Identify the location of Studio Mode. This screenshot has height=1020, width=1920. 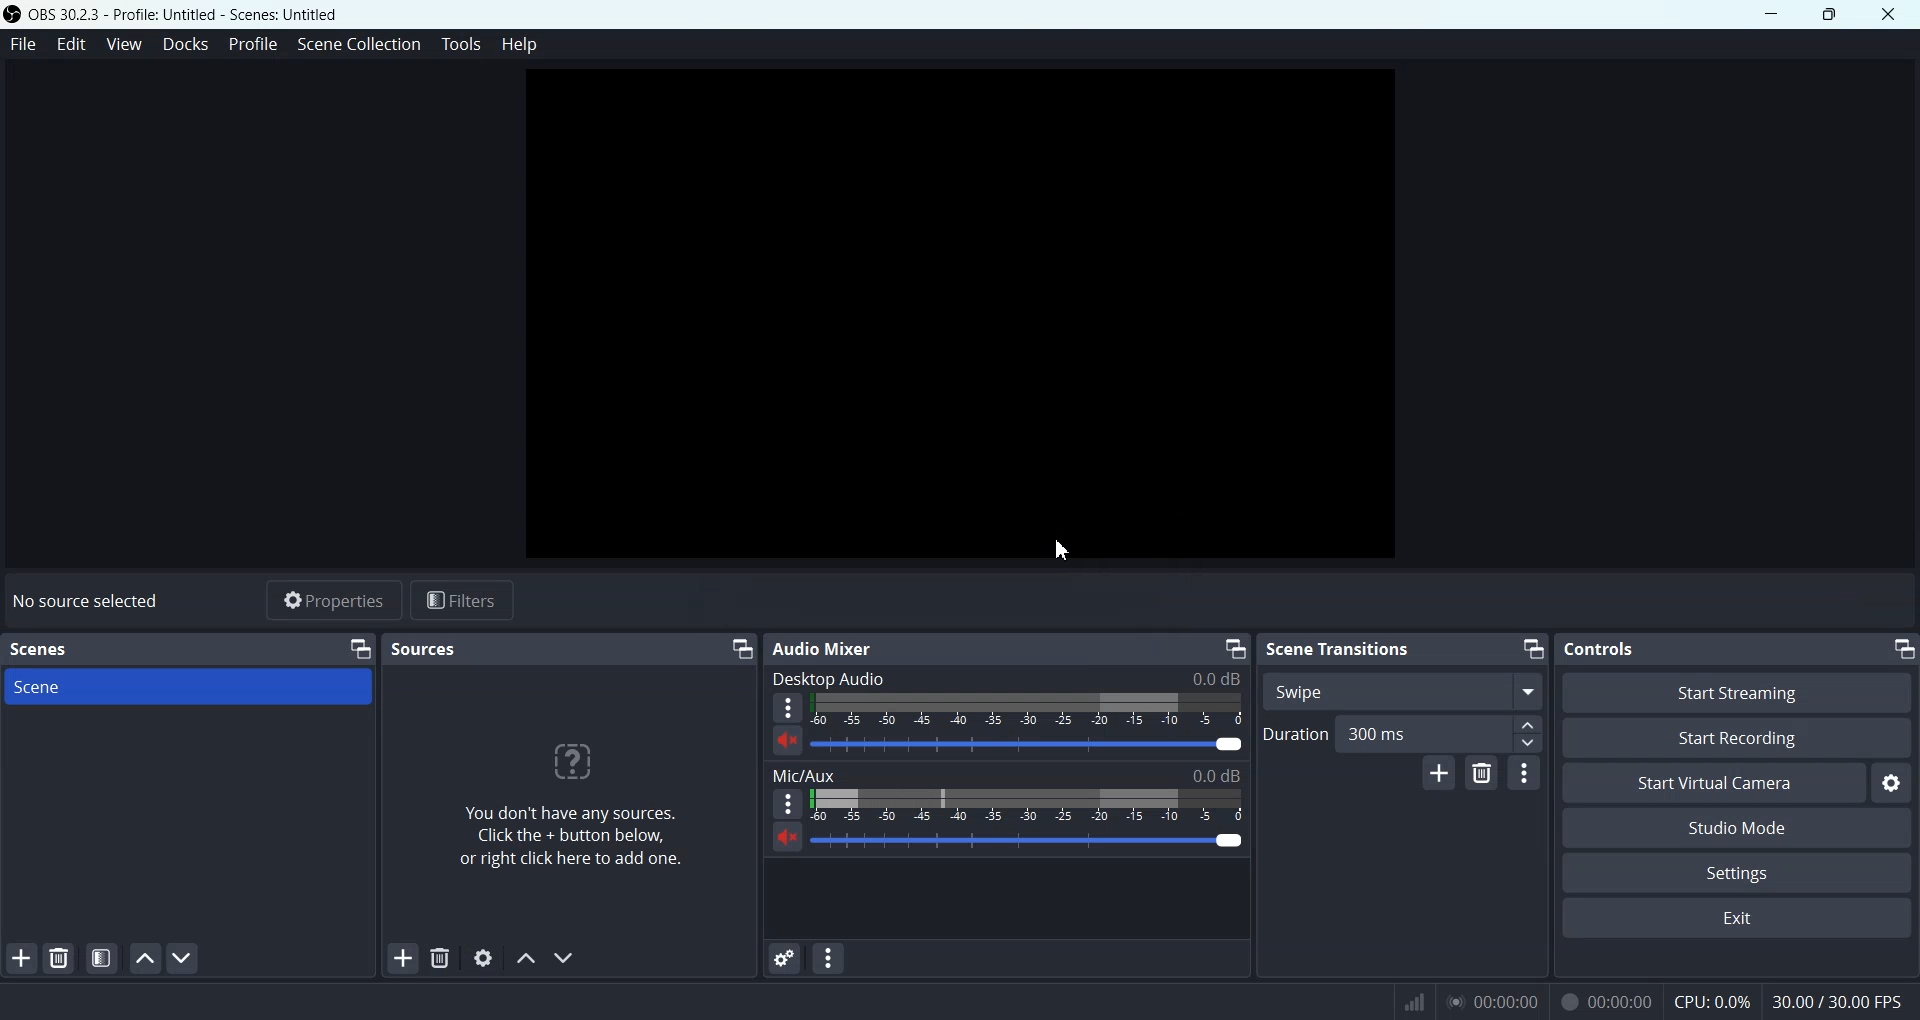
(1739, 829).